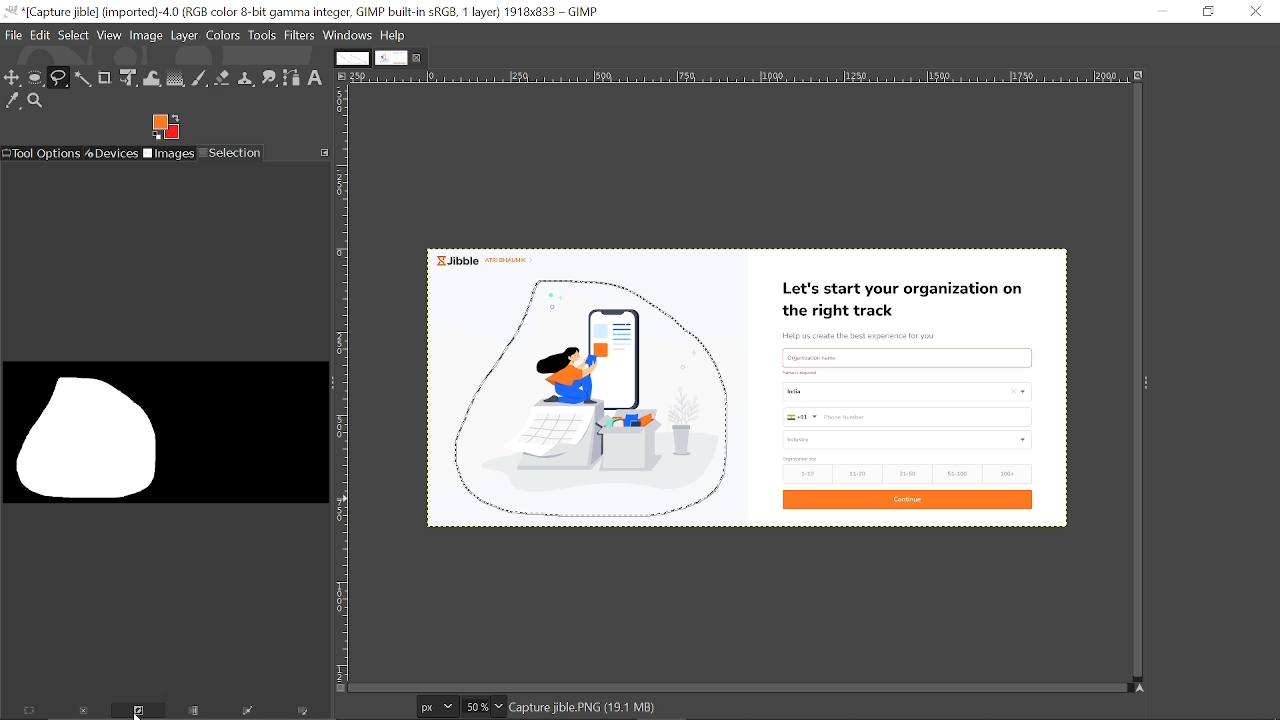 This screenshot has height=720, width=1280. I want to click on selected area, so click(589, 393).